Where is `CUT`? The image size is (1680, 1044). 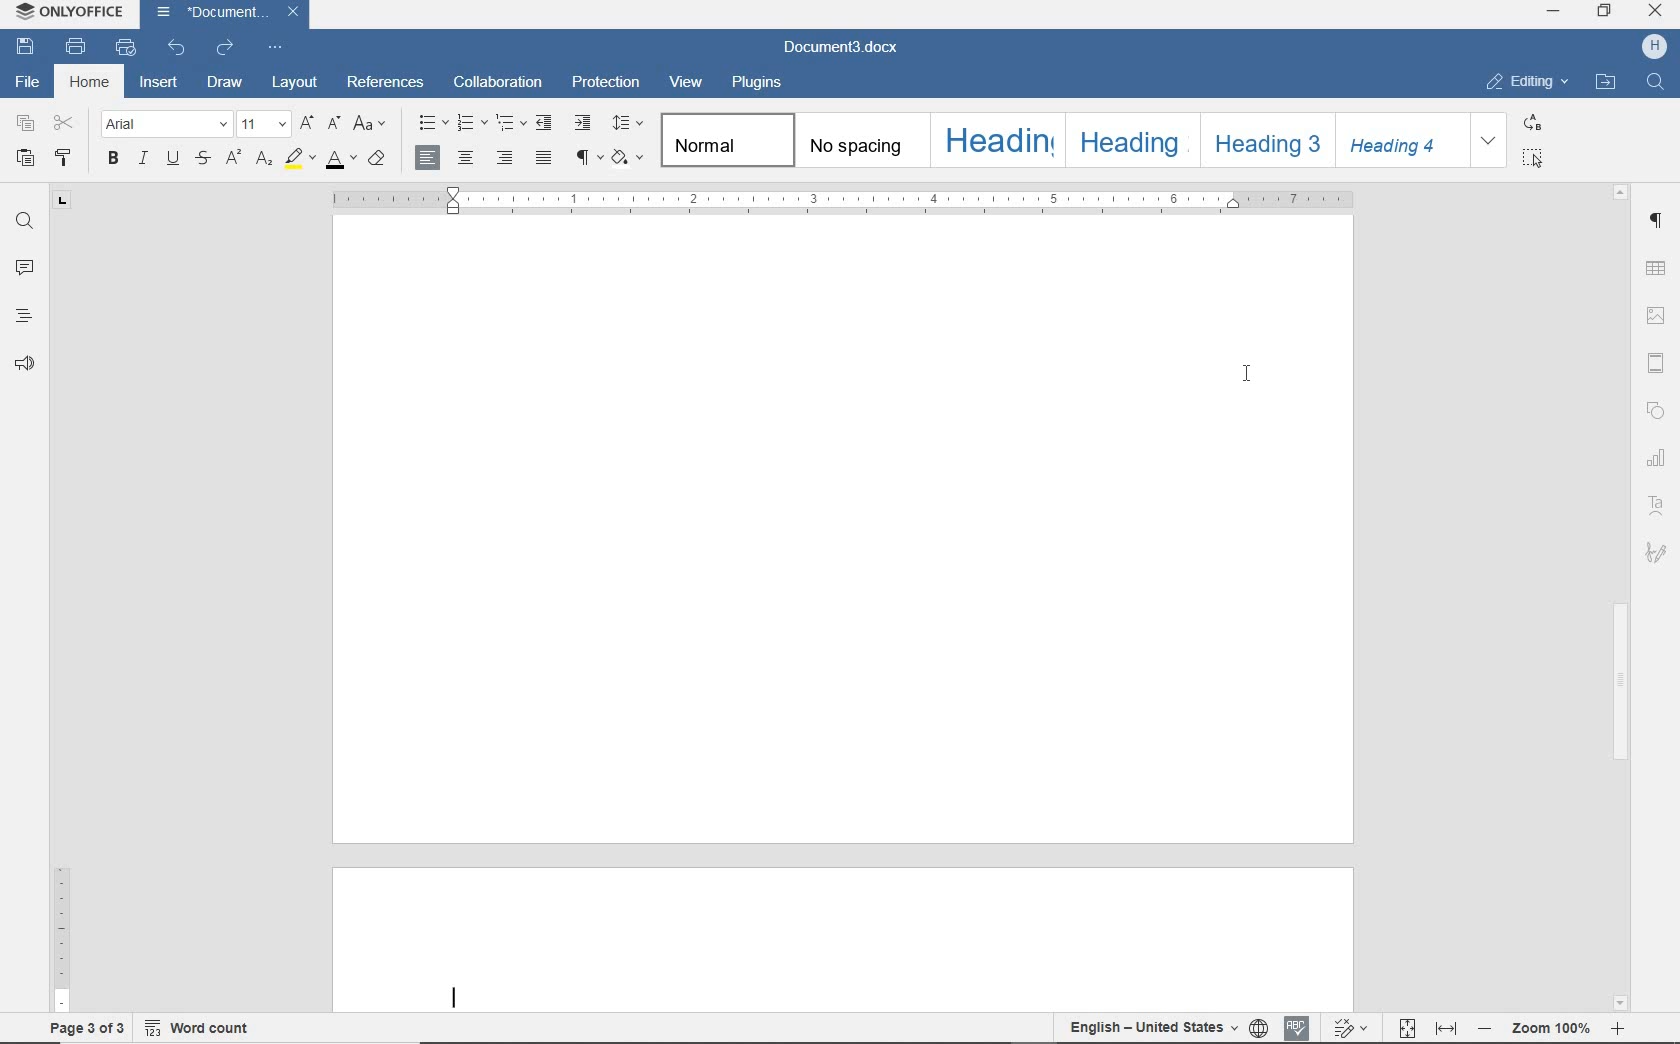 CUT is located at coordinates (64, 124).